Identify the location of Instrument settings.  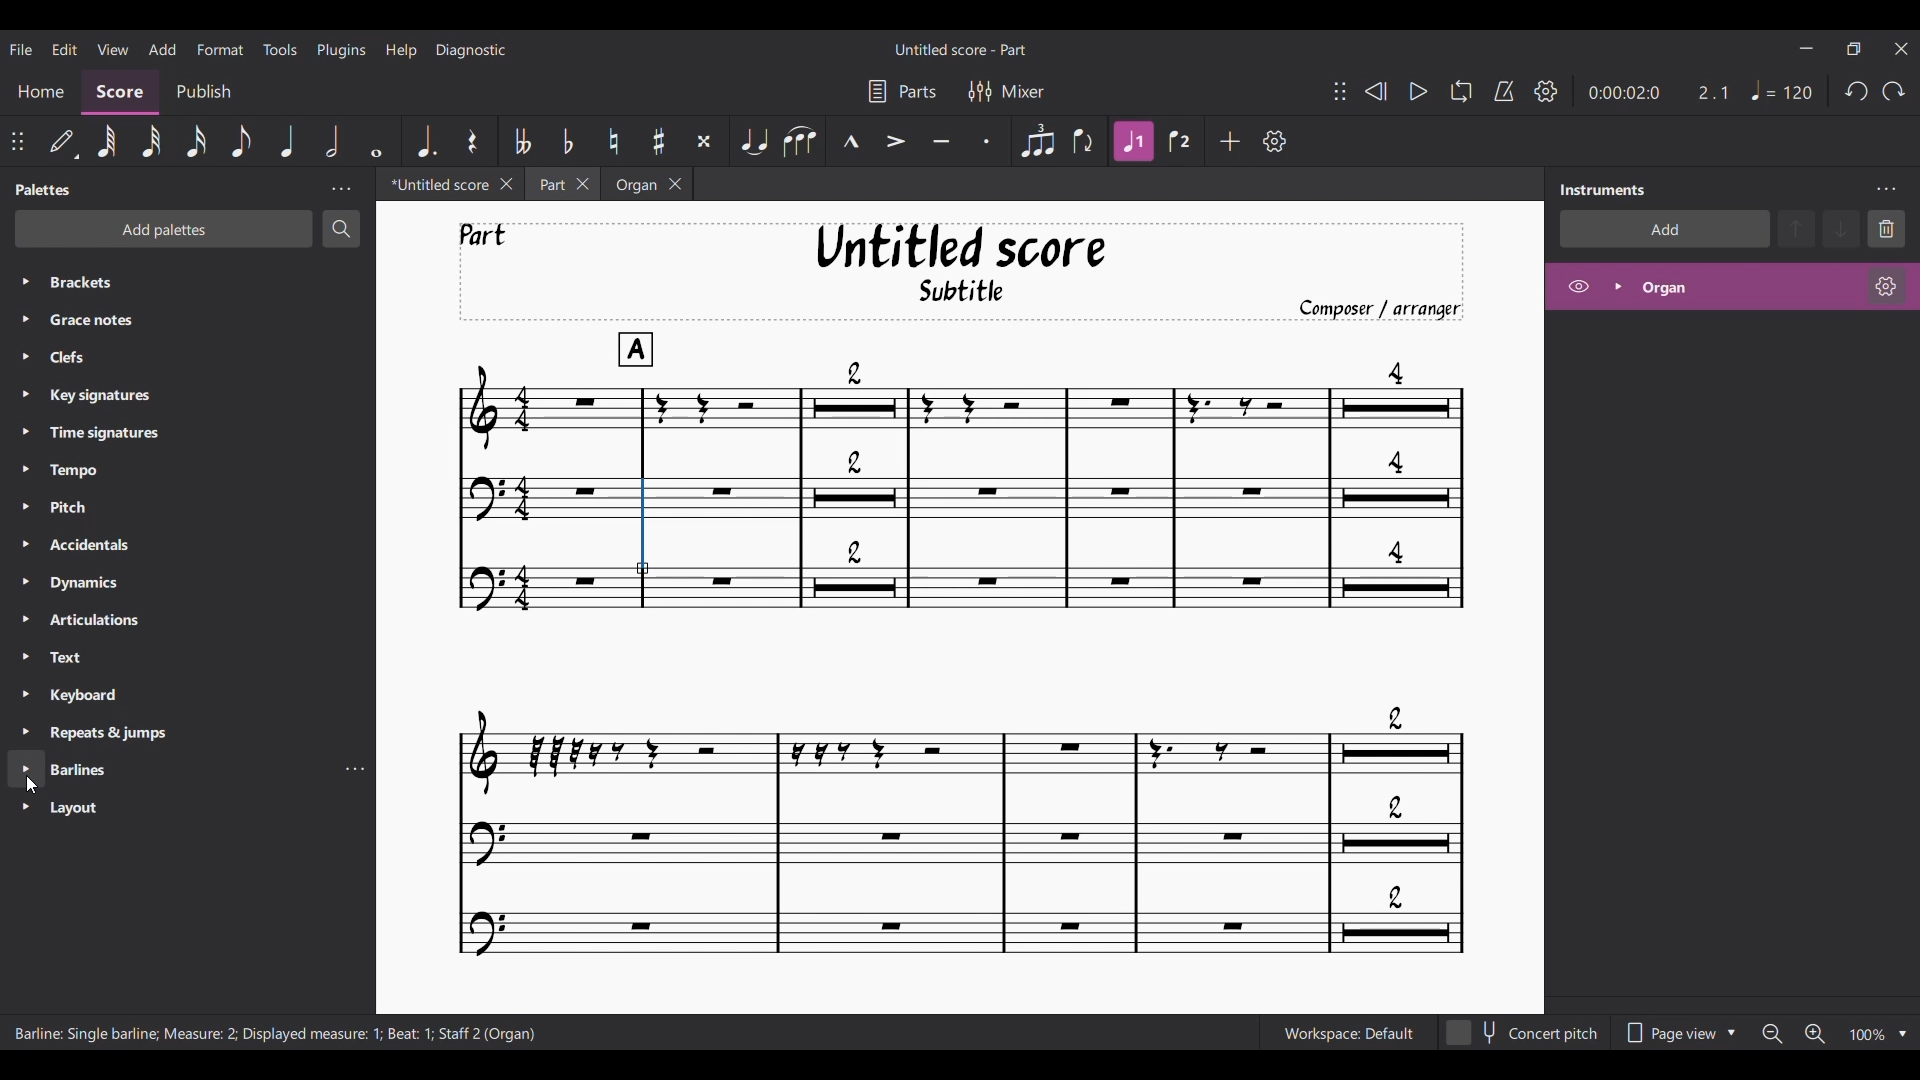
(1887, 190).